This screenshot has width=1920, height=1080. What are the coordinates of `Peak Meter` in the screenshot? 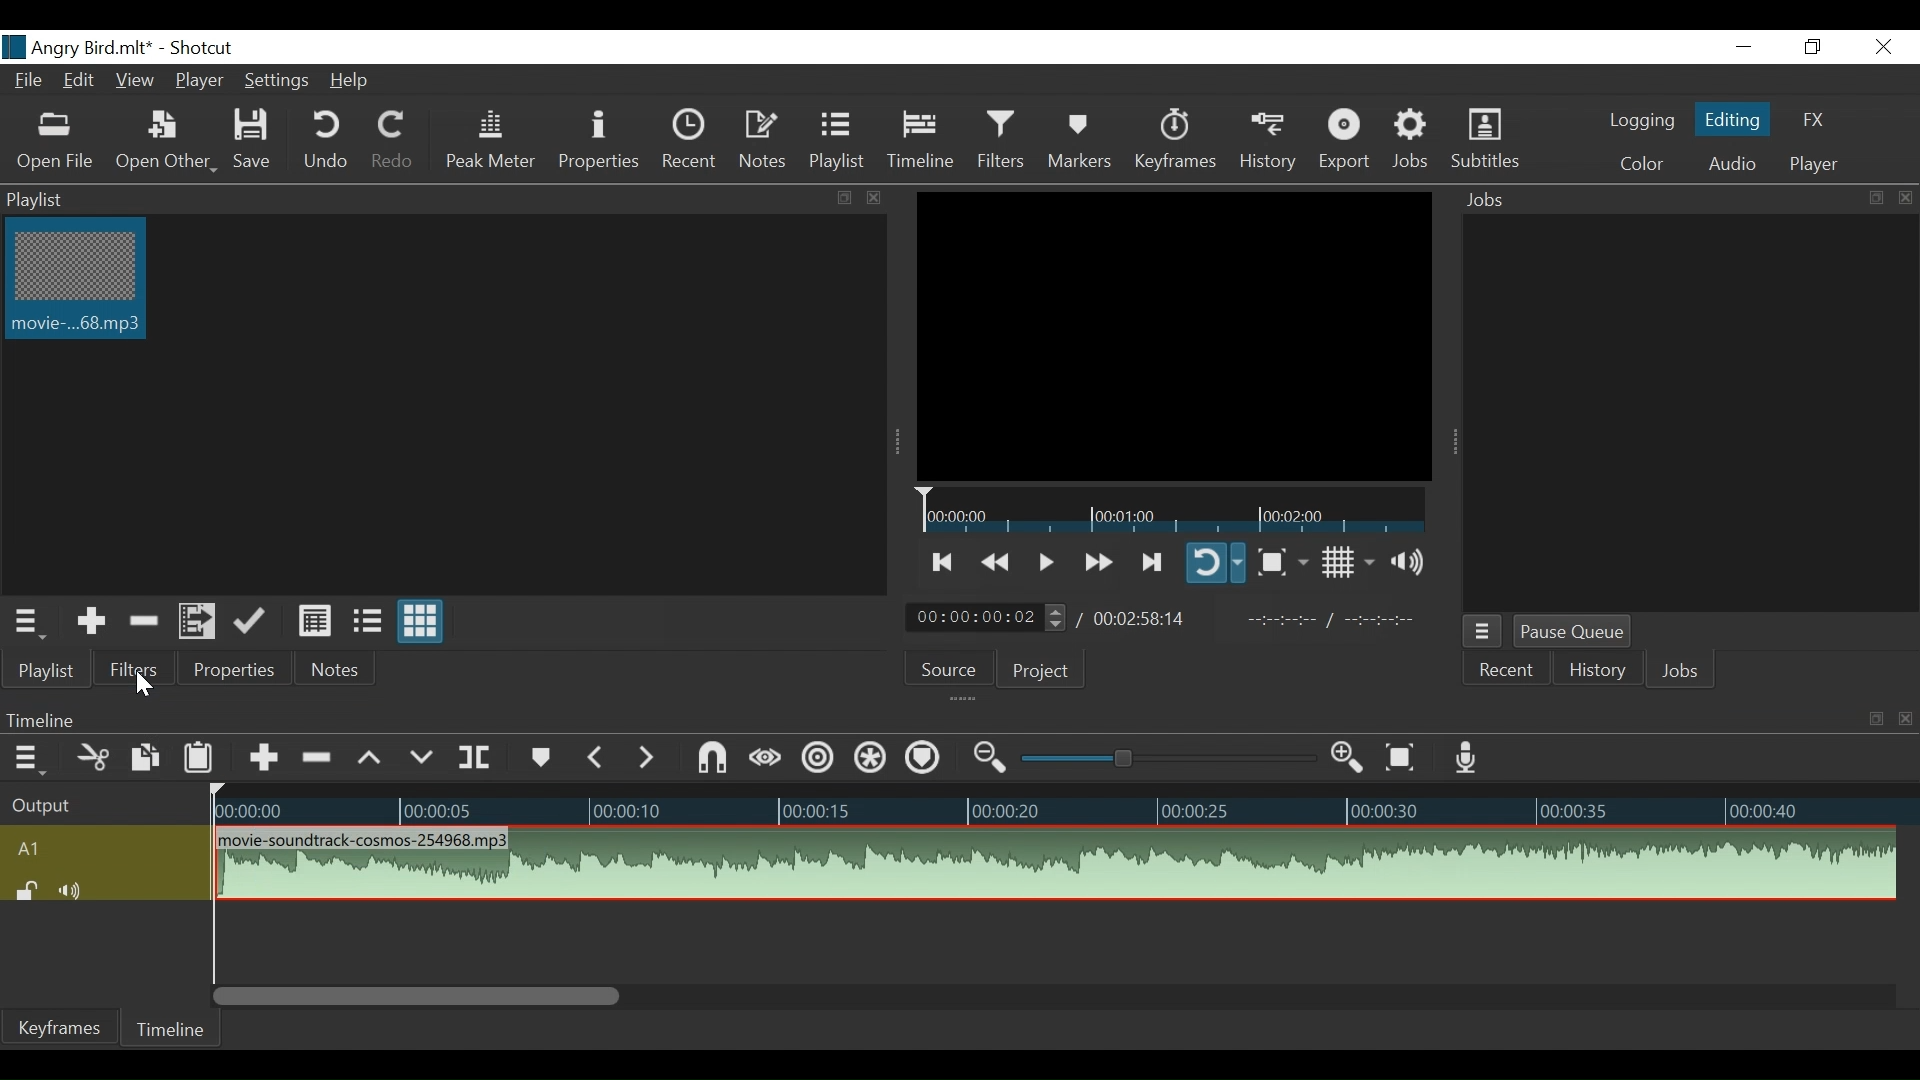 It's located at (491, 140).